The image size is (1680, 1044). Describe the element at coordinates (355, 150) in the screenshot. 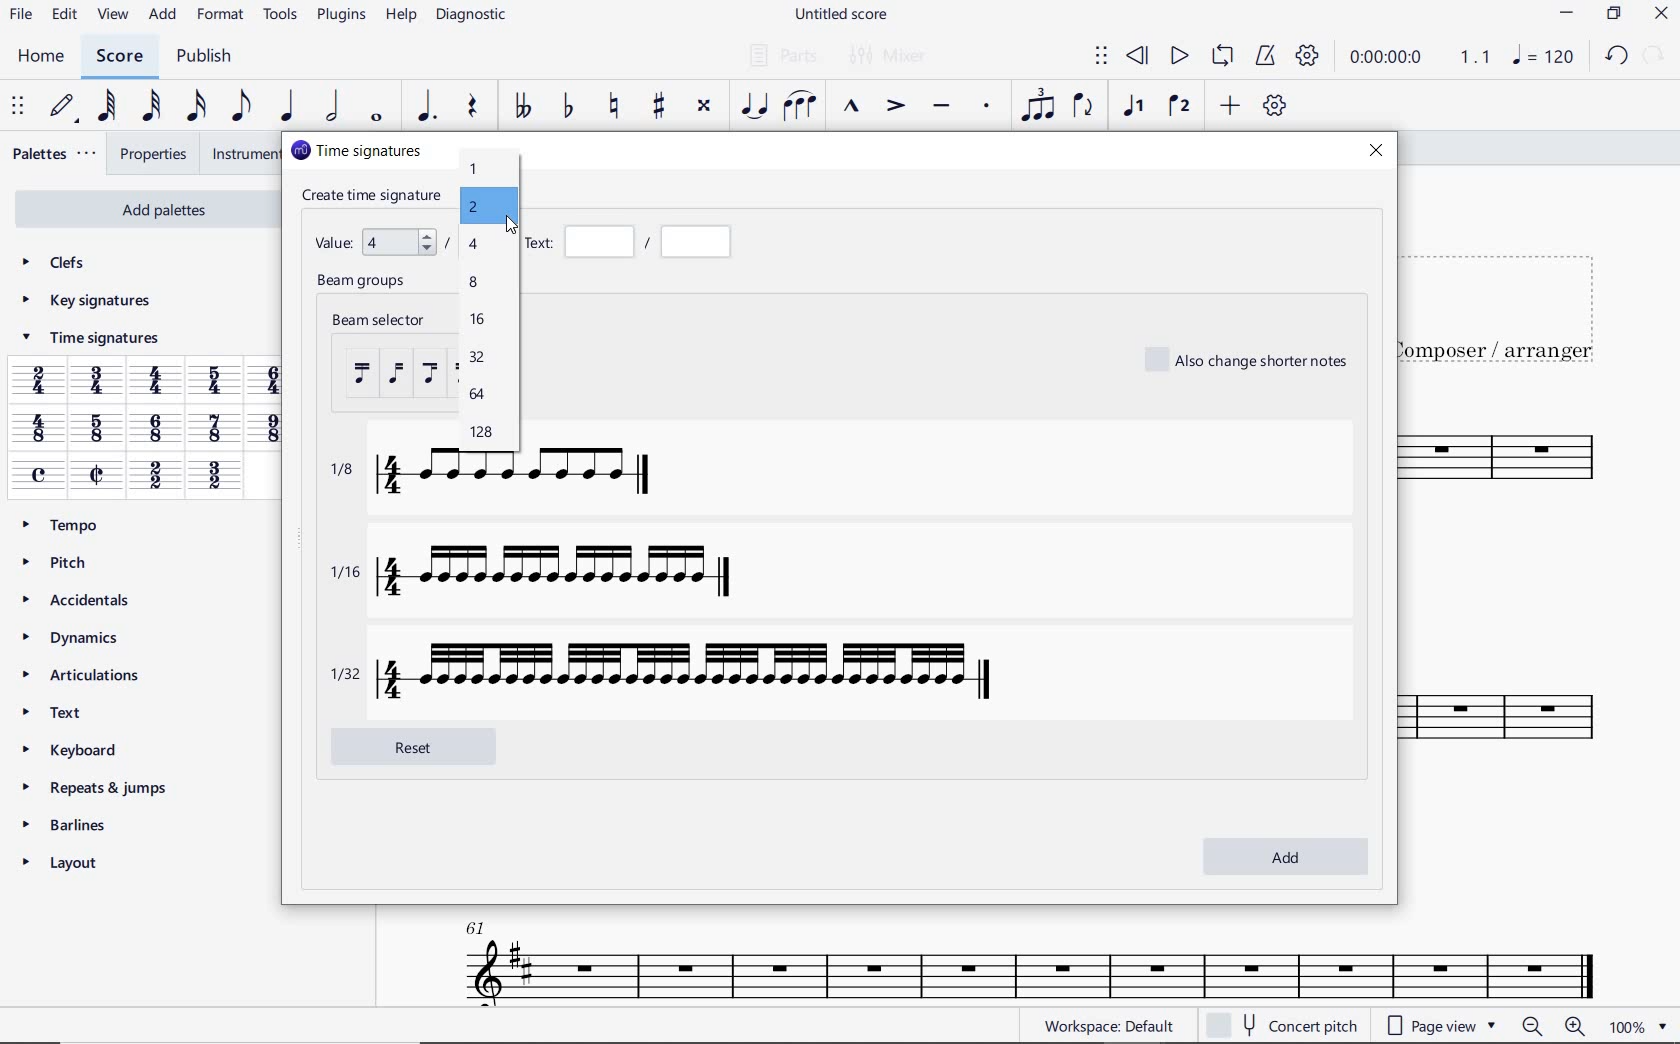

I see `time signatures` at that location.